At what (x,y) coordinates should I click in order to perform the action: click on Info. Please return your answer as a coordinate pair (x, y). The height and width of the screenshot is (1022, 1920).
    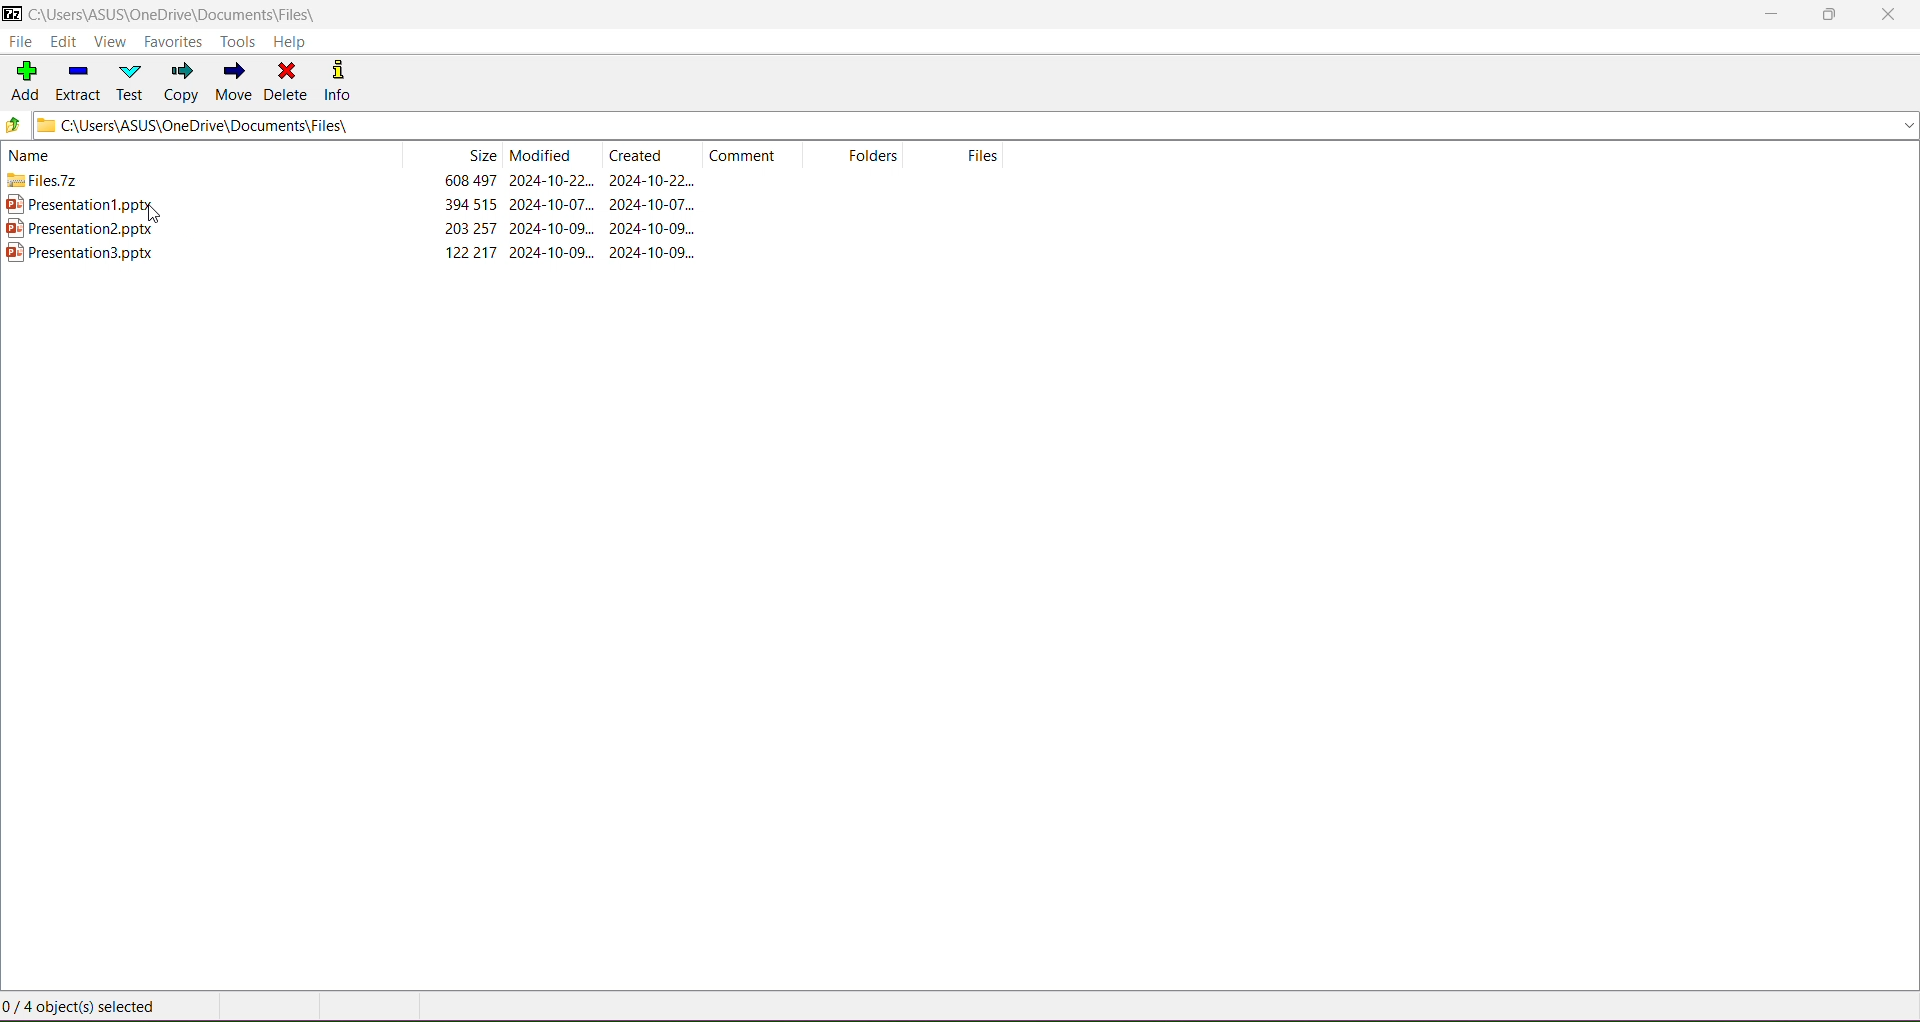
    Looking at the image, I should click on (344, 82).